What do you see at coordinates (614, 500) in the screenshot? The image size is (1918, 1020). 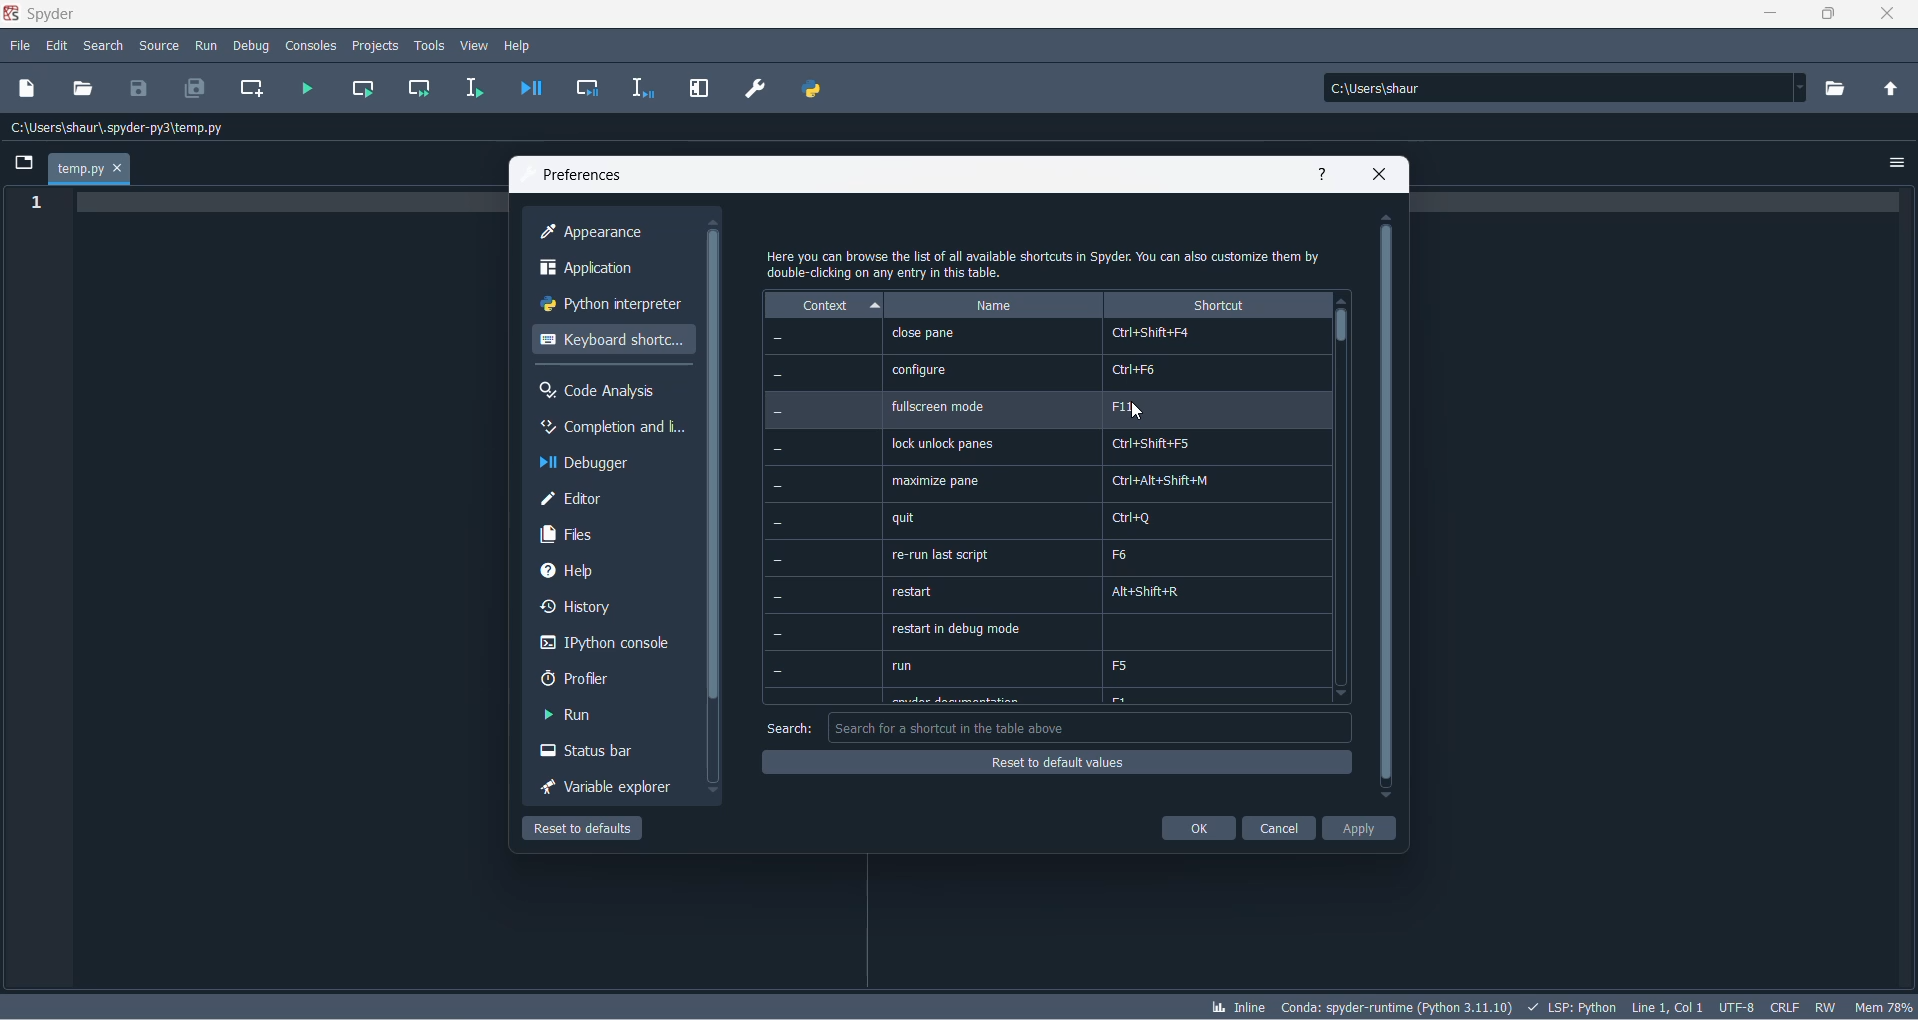 I see `editor` at bounding box center [614, 500].